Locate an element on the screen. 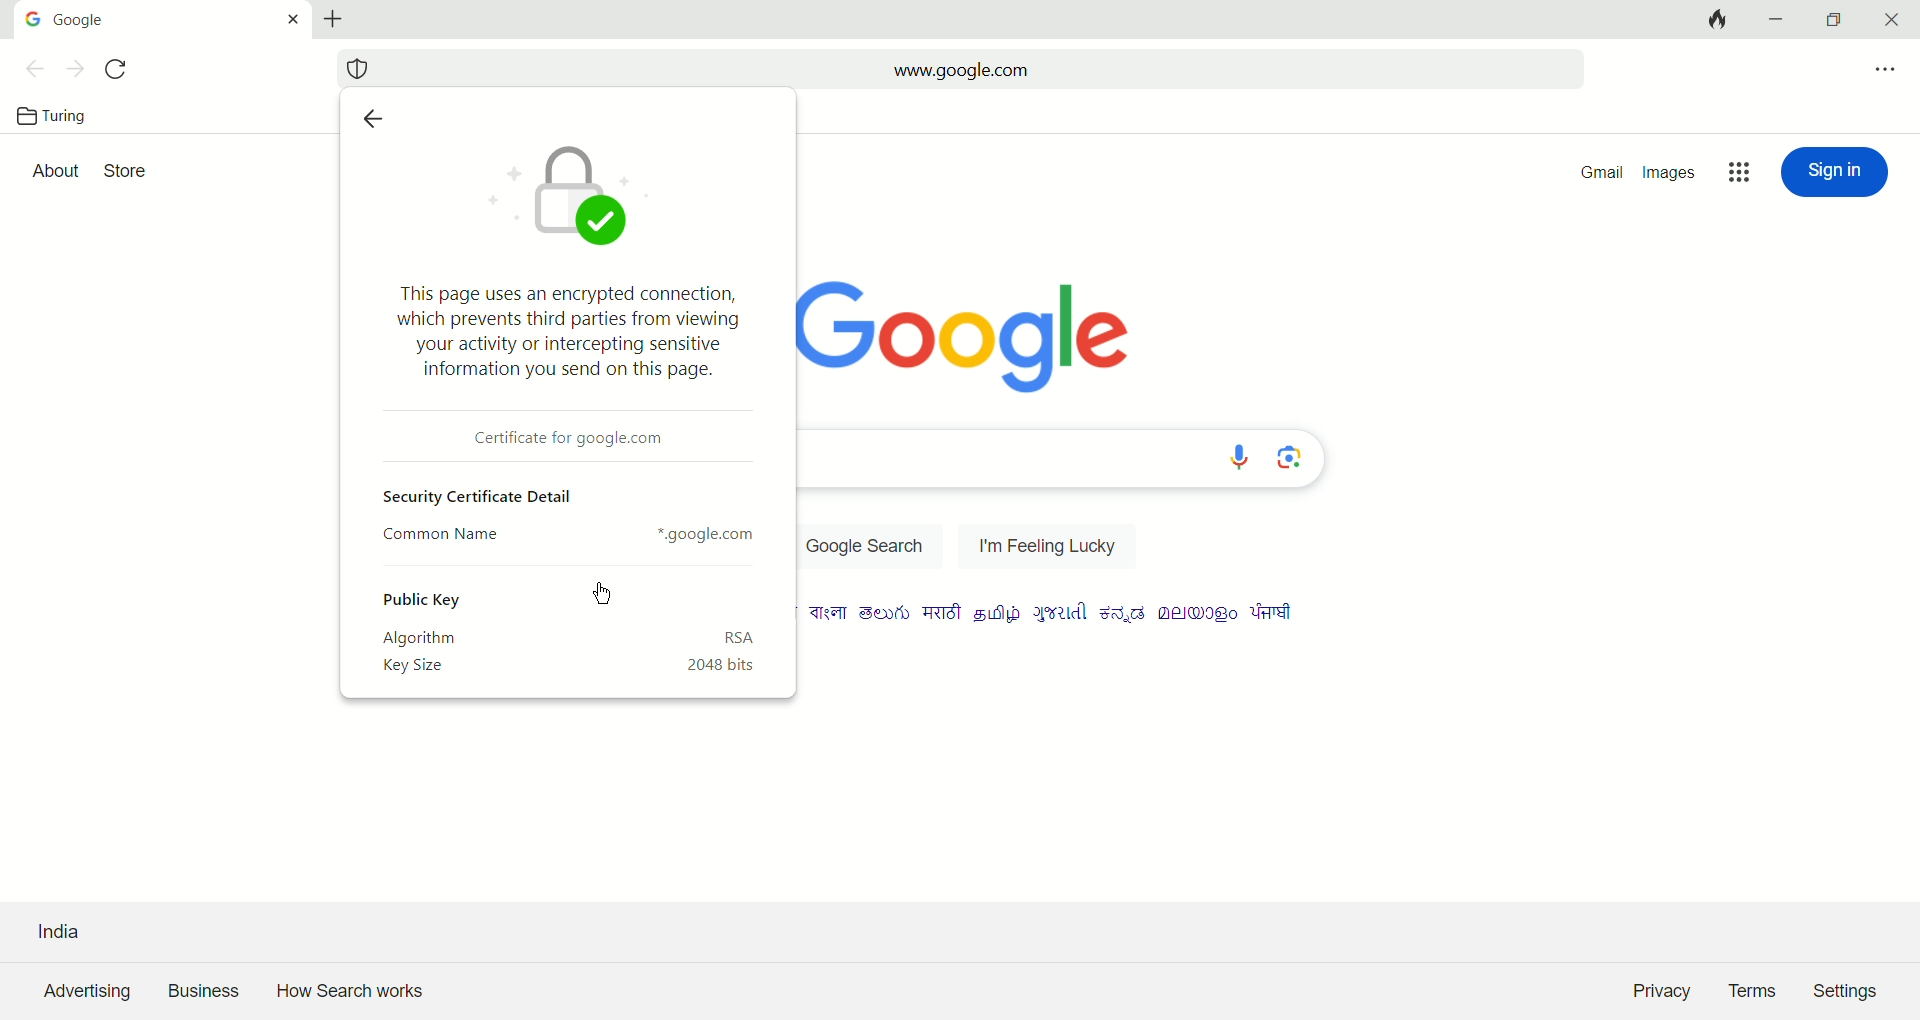 The width and height of the screenshot is (1920, 1020). maximize is located at coordinates (1839, 21).